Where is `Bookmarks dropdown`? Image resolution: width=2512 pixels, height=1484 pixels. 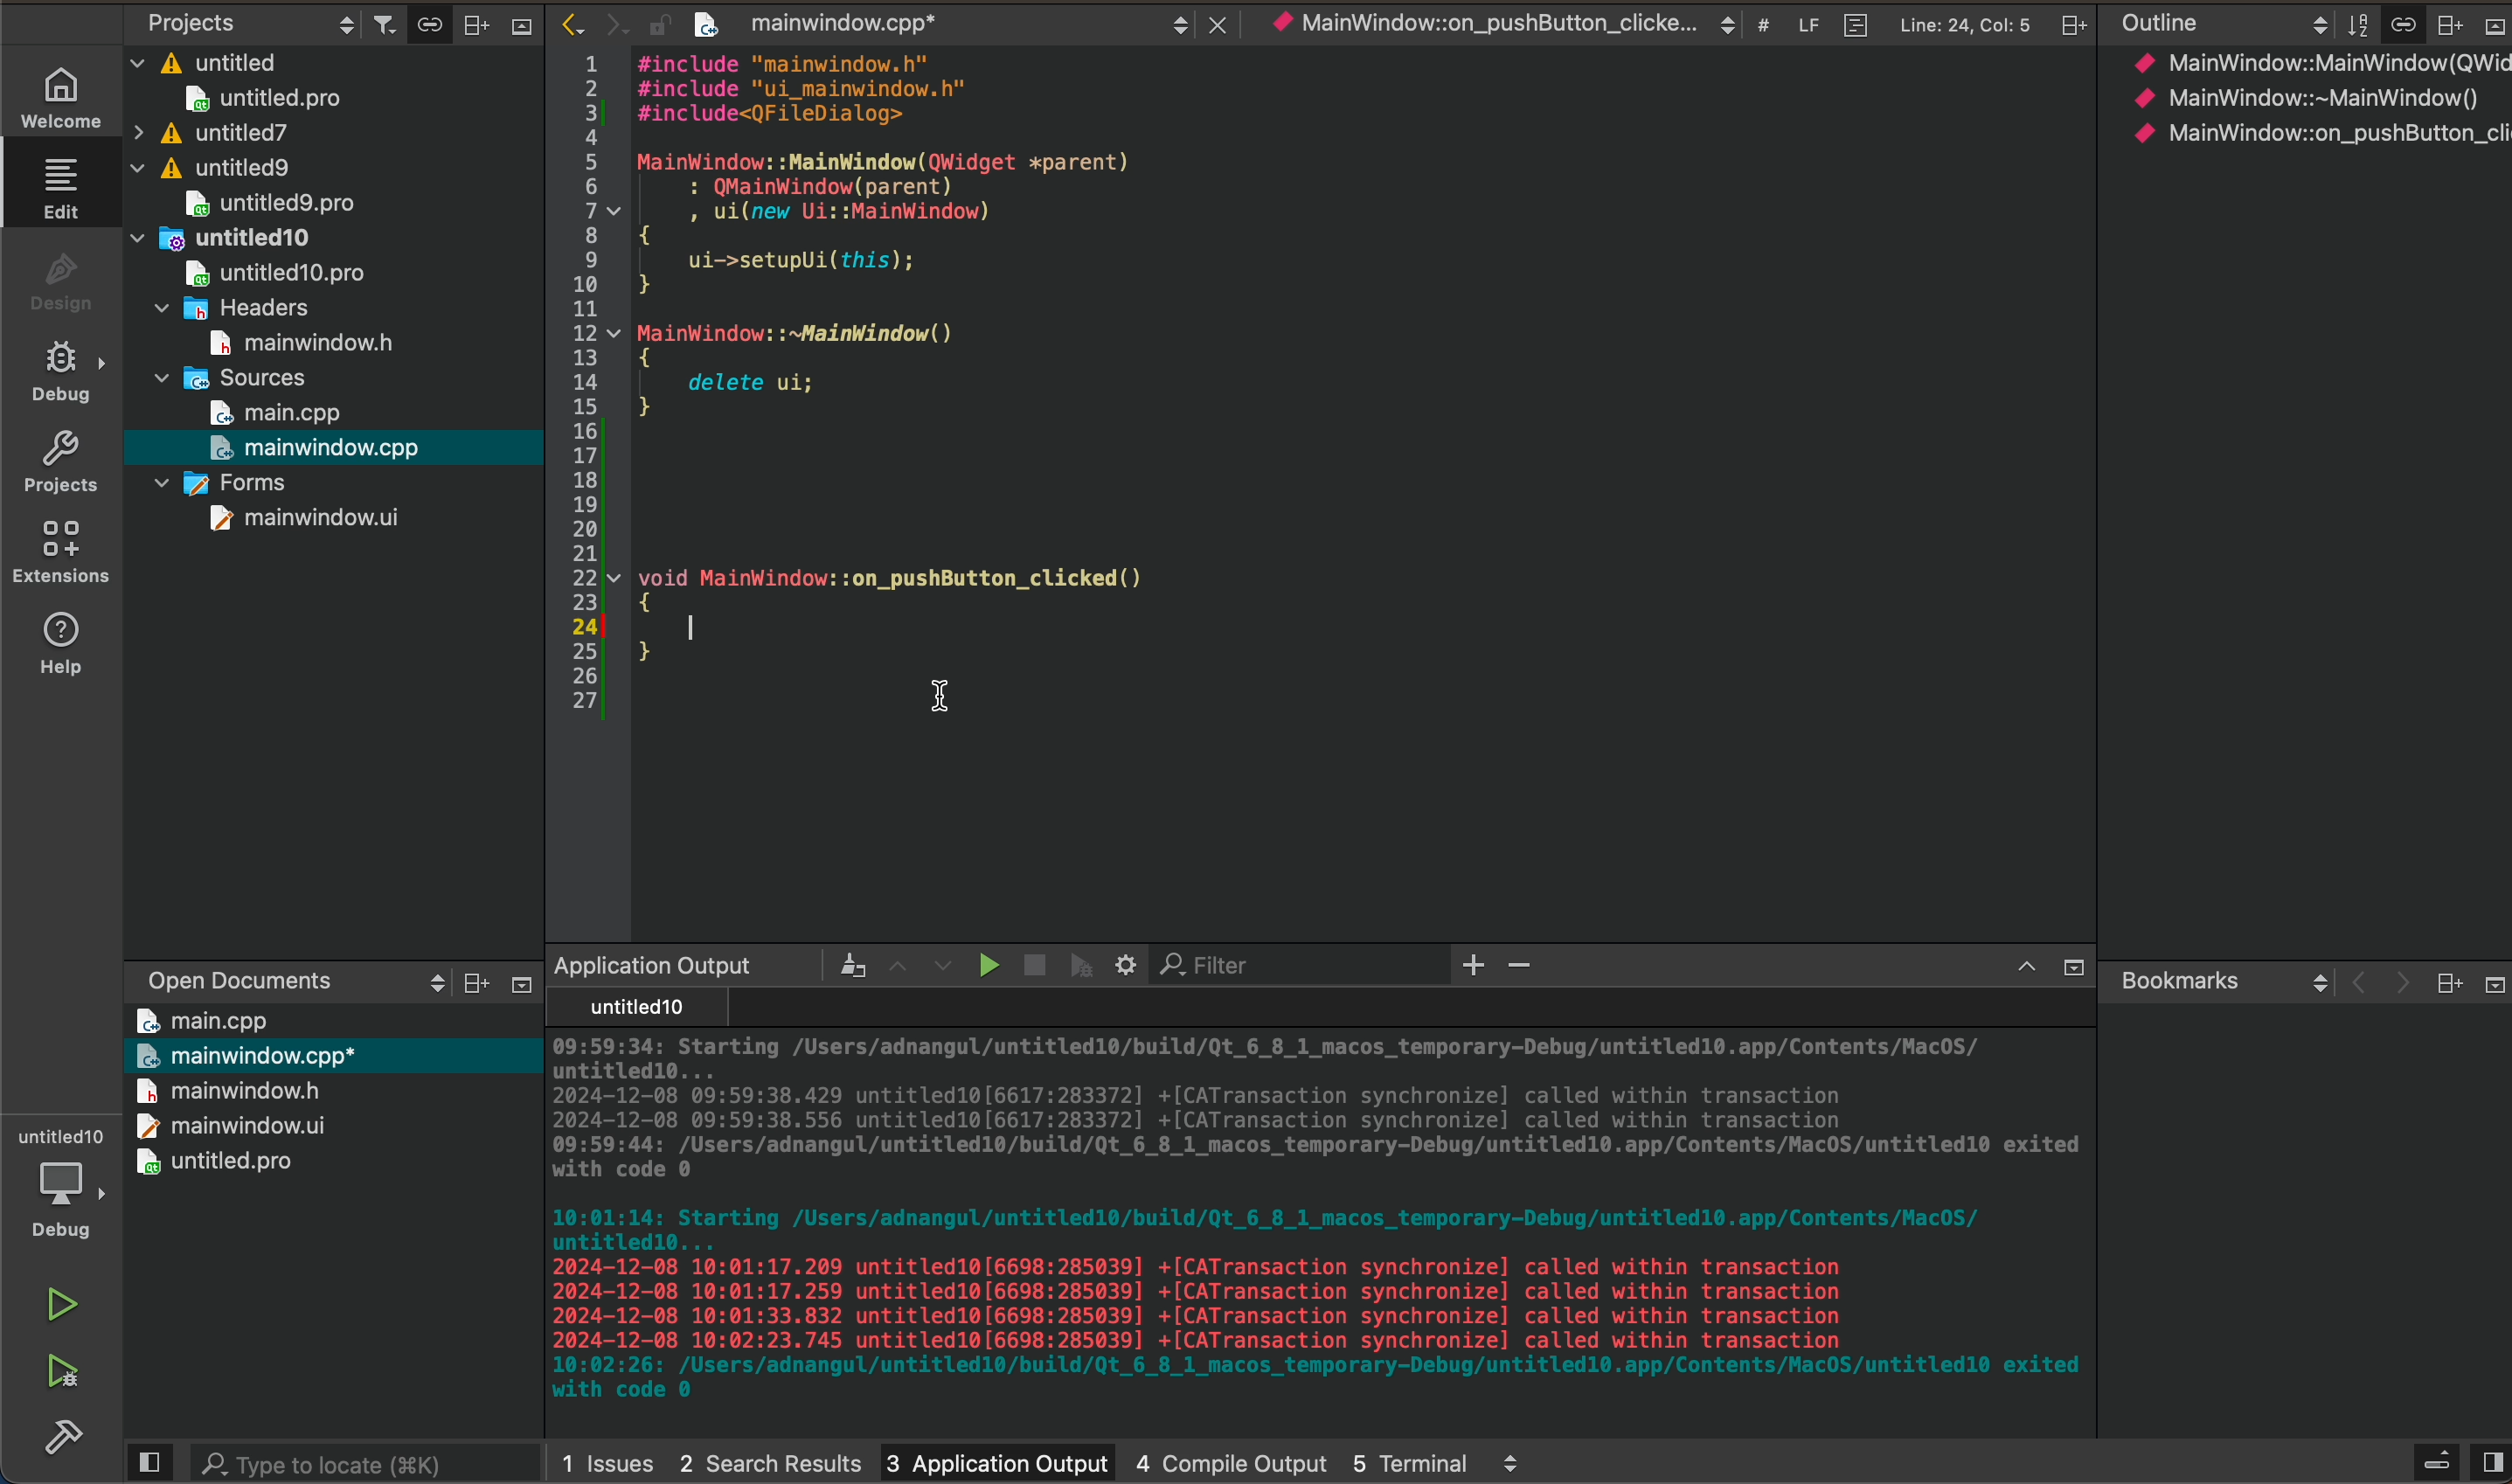
Bookmarks dropdown is located at coordinates (2219, 979).